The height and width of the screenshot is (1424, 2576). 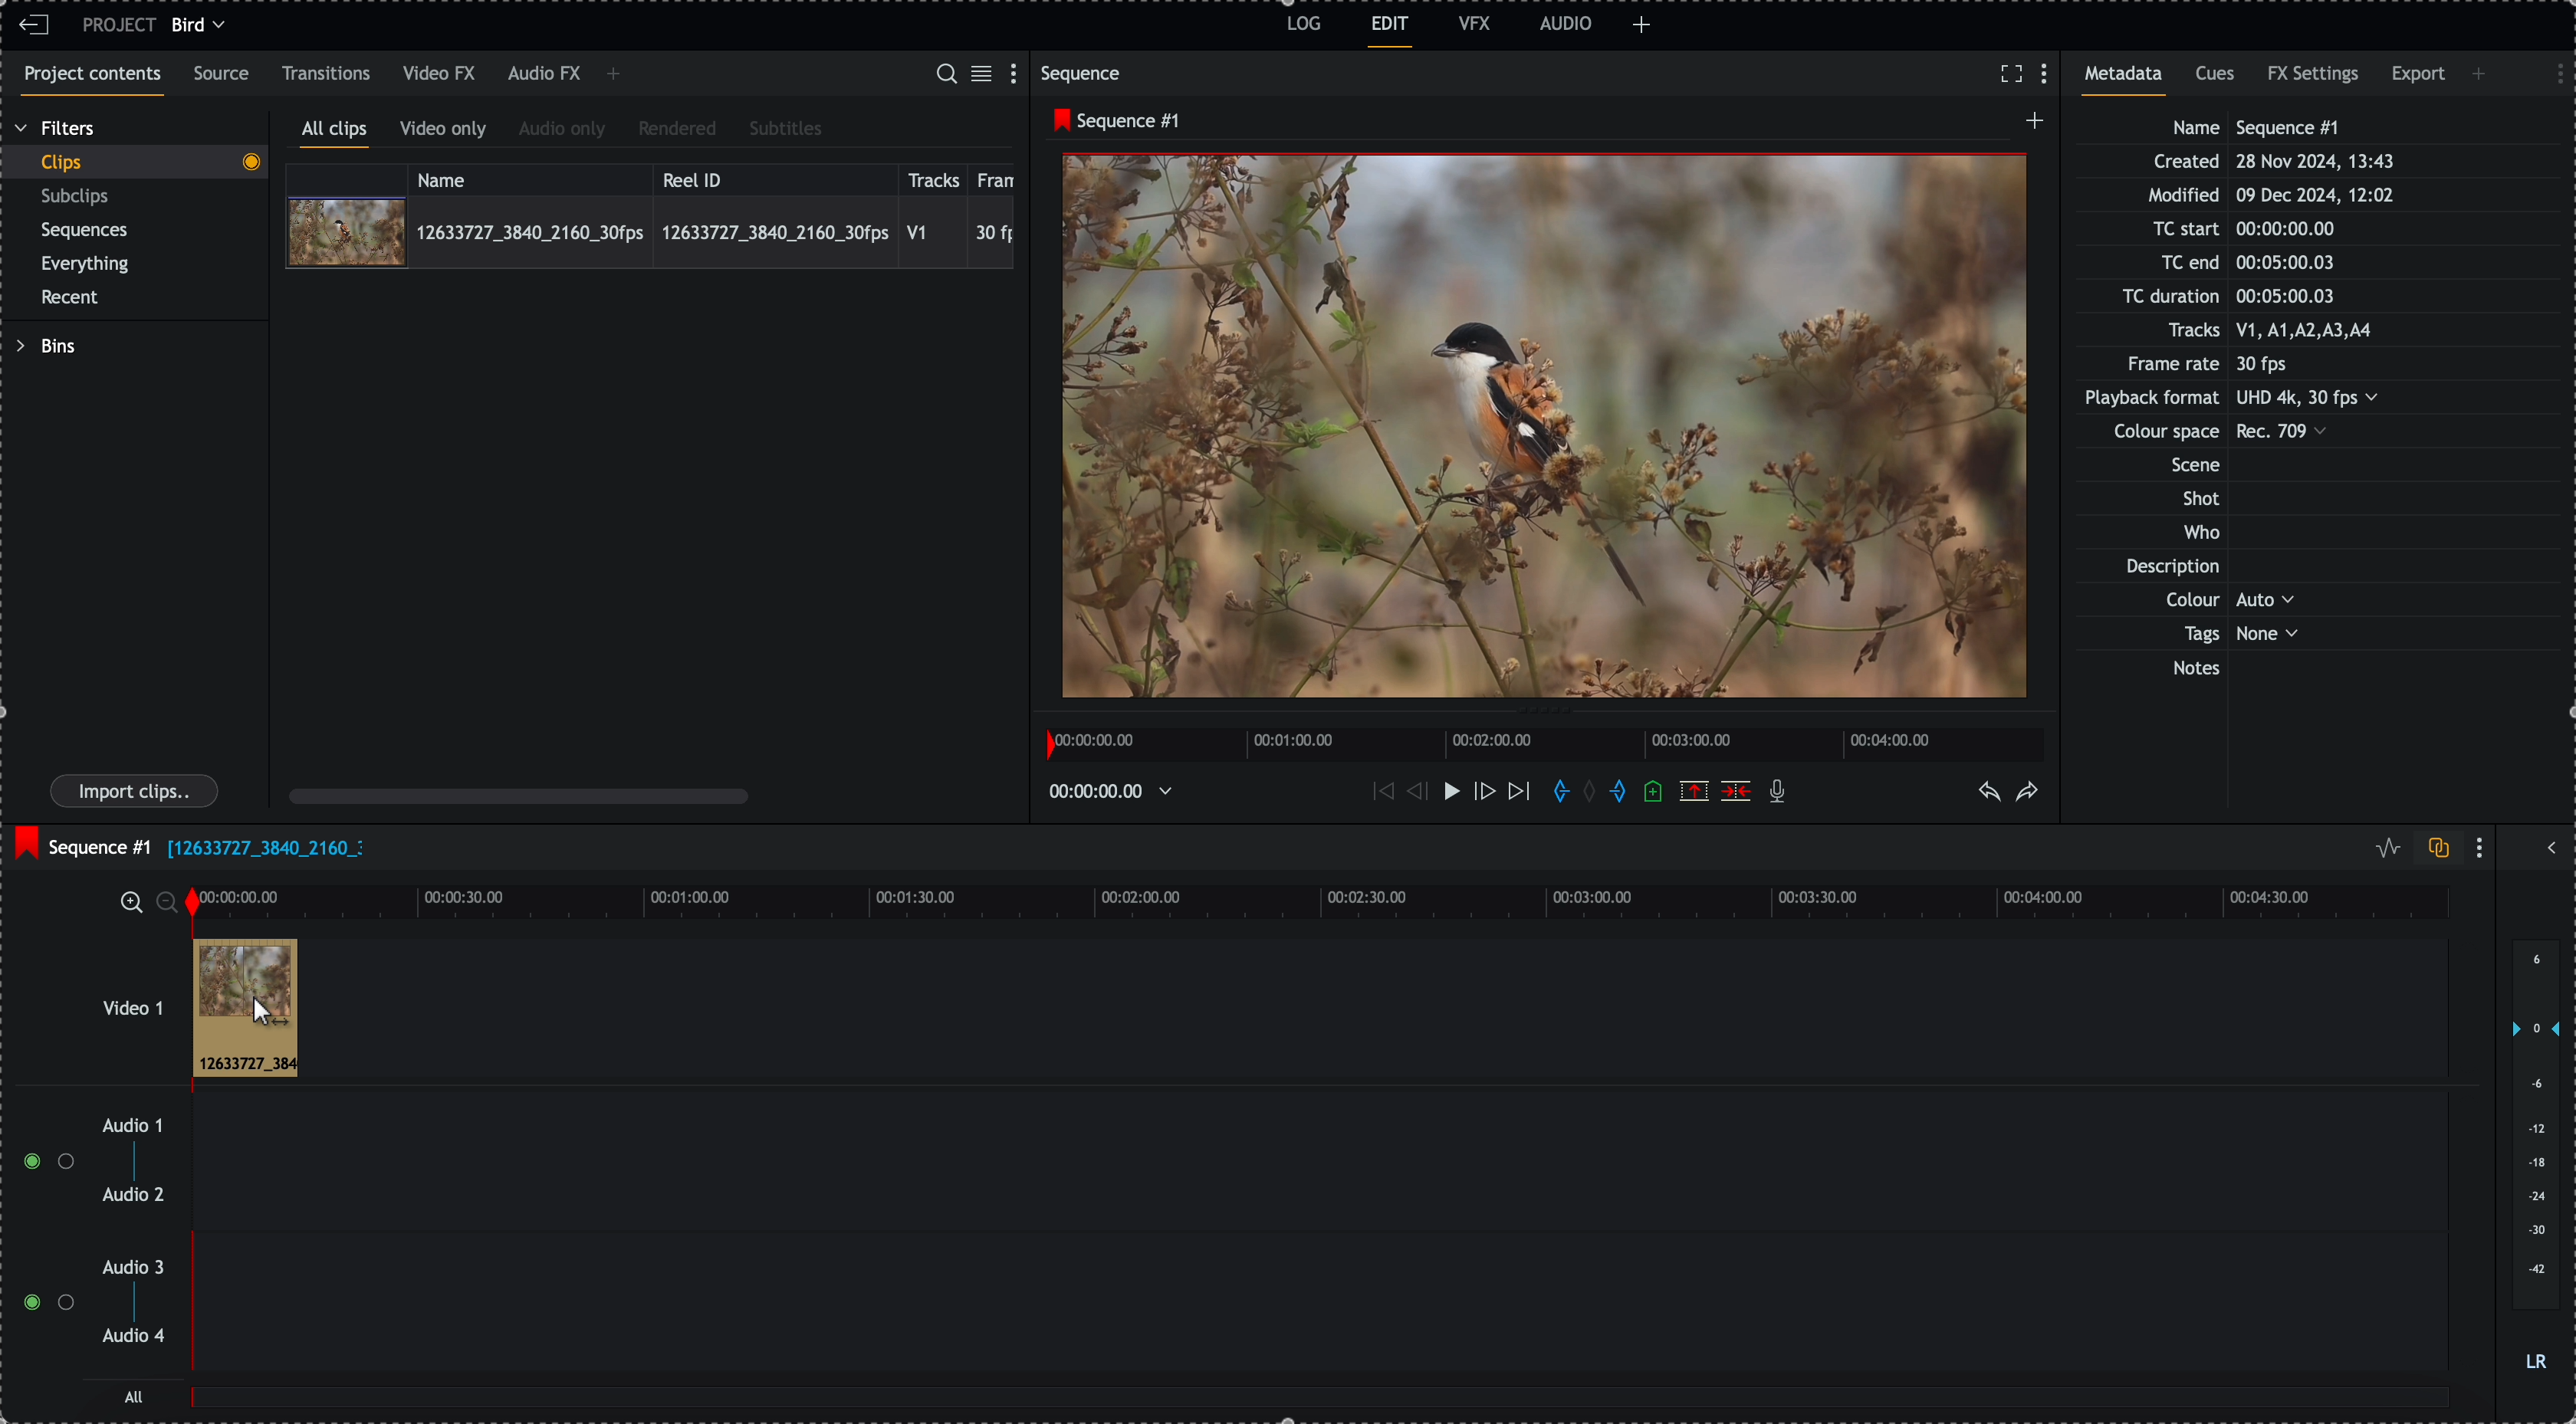 I want to click on delete/cut, so click(x=1736, y=791).